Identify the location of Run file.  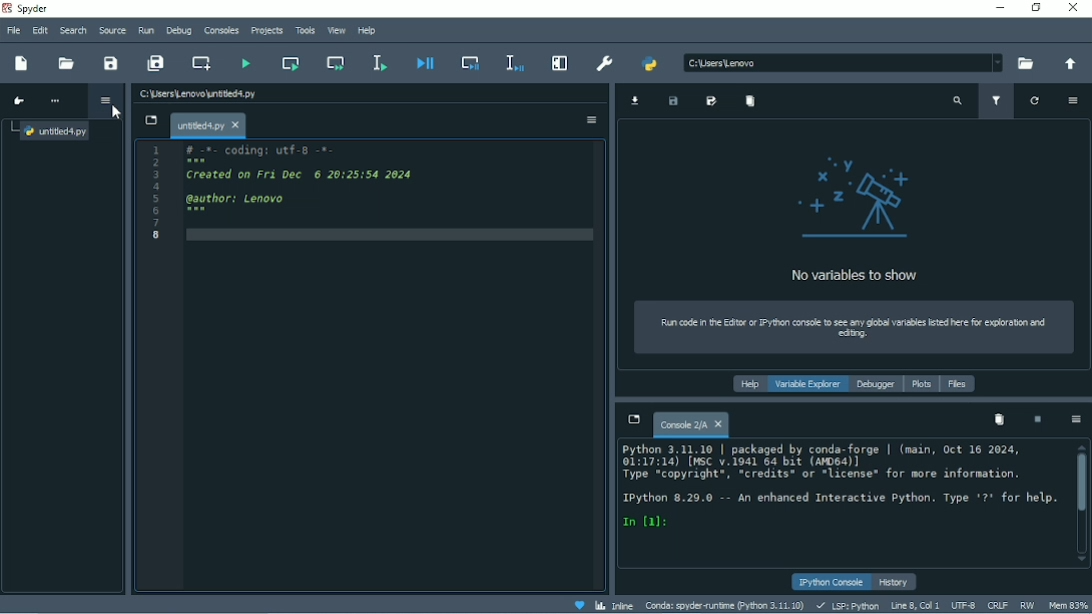
(243, 62).